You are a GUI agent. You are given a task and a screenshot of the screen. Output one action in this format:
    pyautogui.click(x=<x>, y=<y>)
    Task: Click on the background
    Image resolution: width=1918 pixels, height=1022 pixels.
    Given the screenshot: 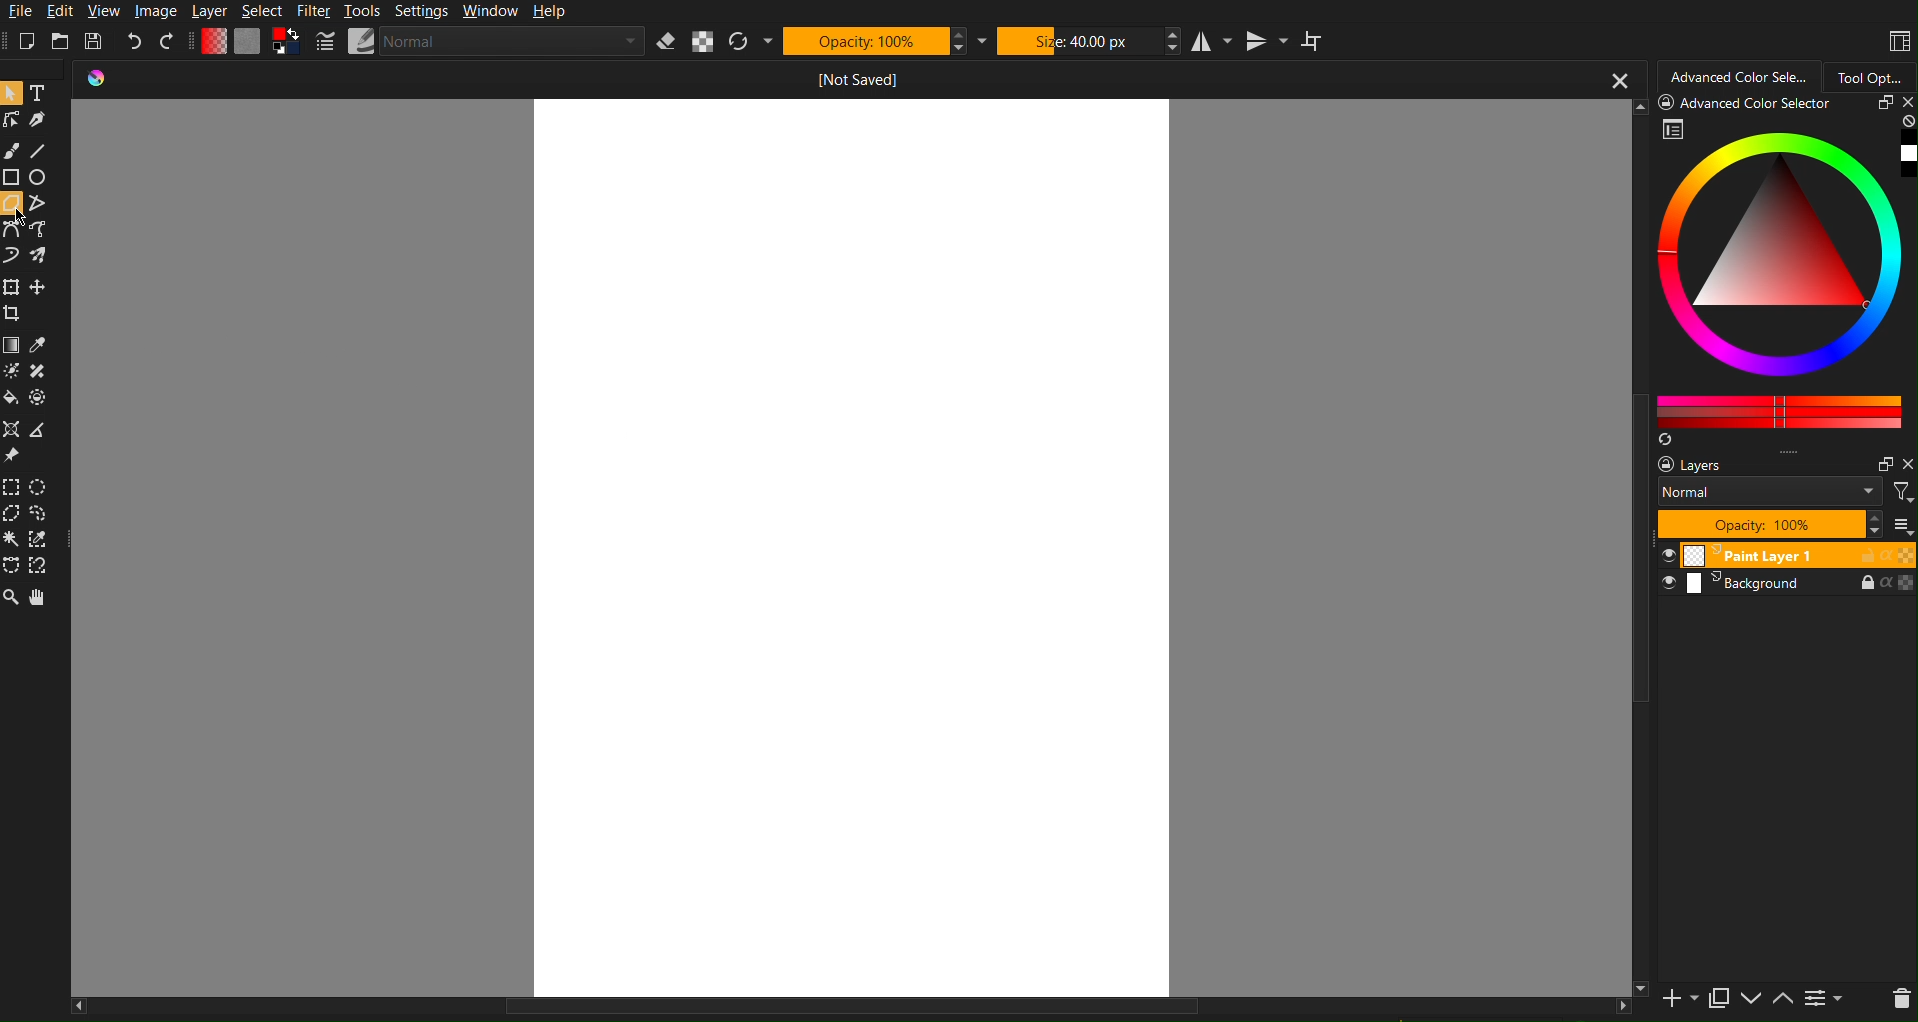 What is the action you would take?
    pyautogui.click(x=1787, y=585)
    